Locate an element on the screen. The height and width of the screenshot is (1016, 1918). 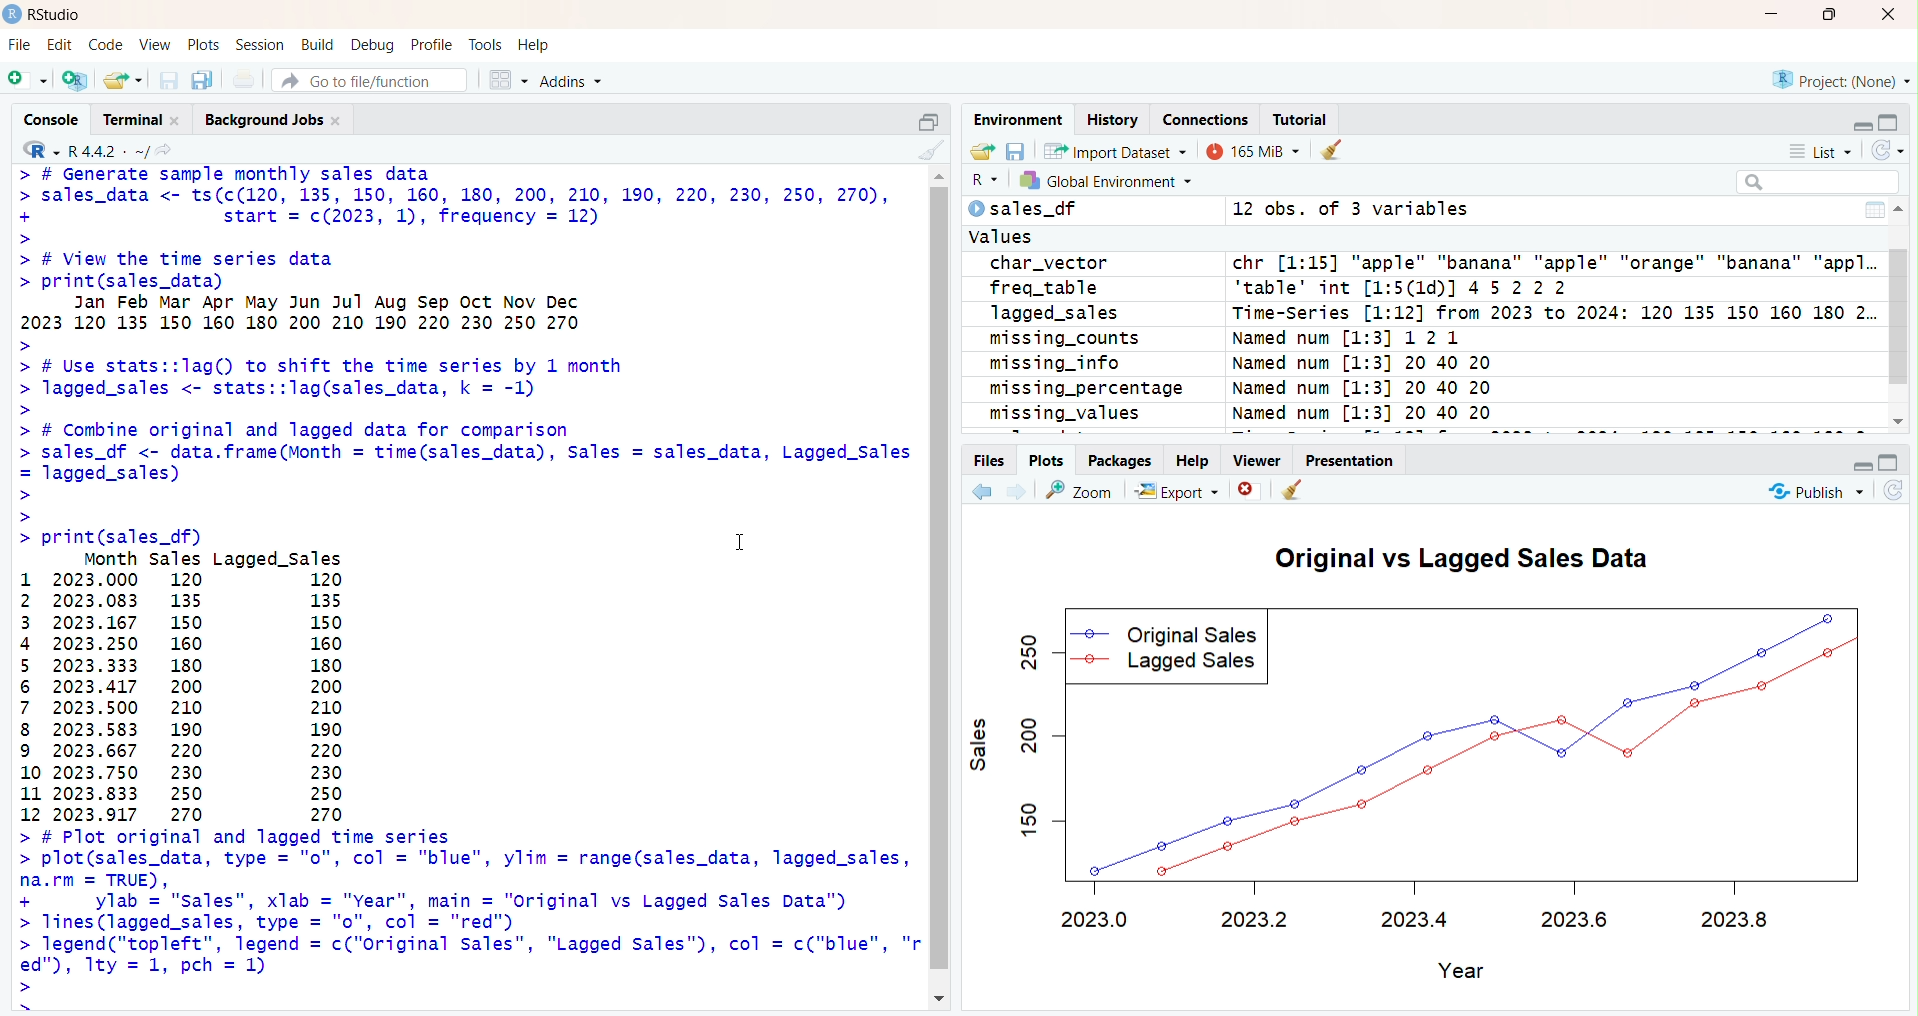
minimize is located at coordinates (1768, 15).